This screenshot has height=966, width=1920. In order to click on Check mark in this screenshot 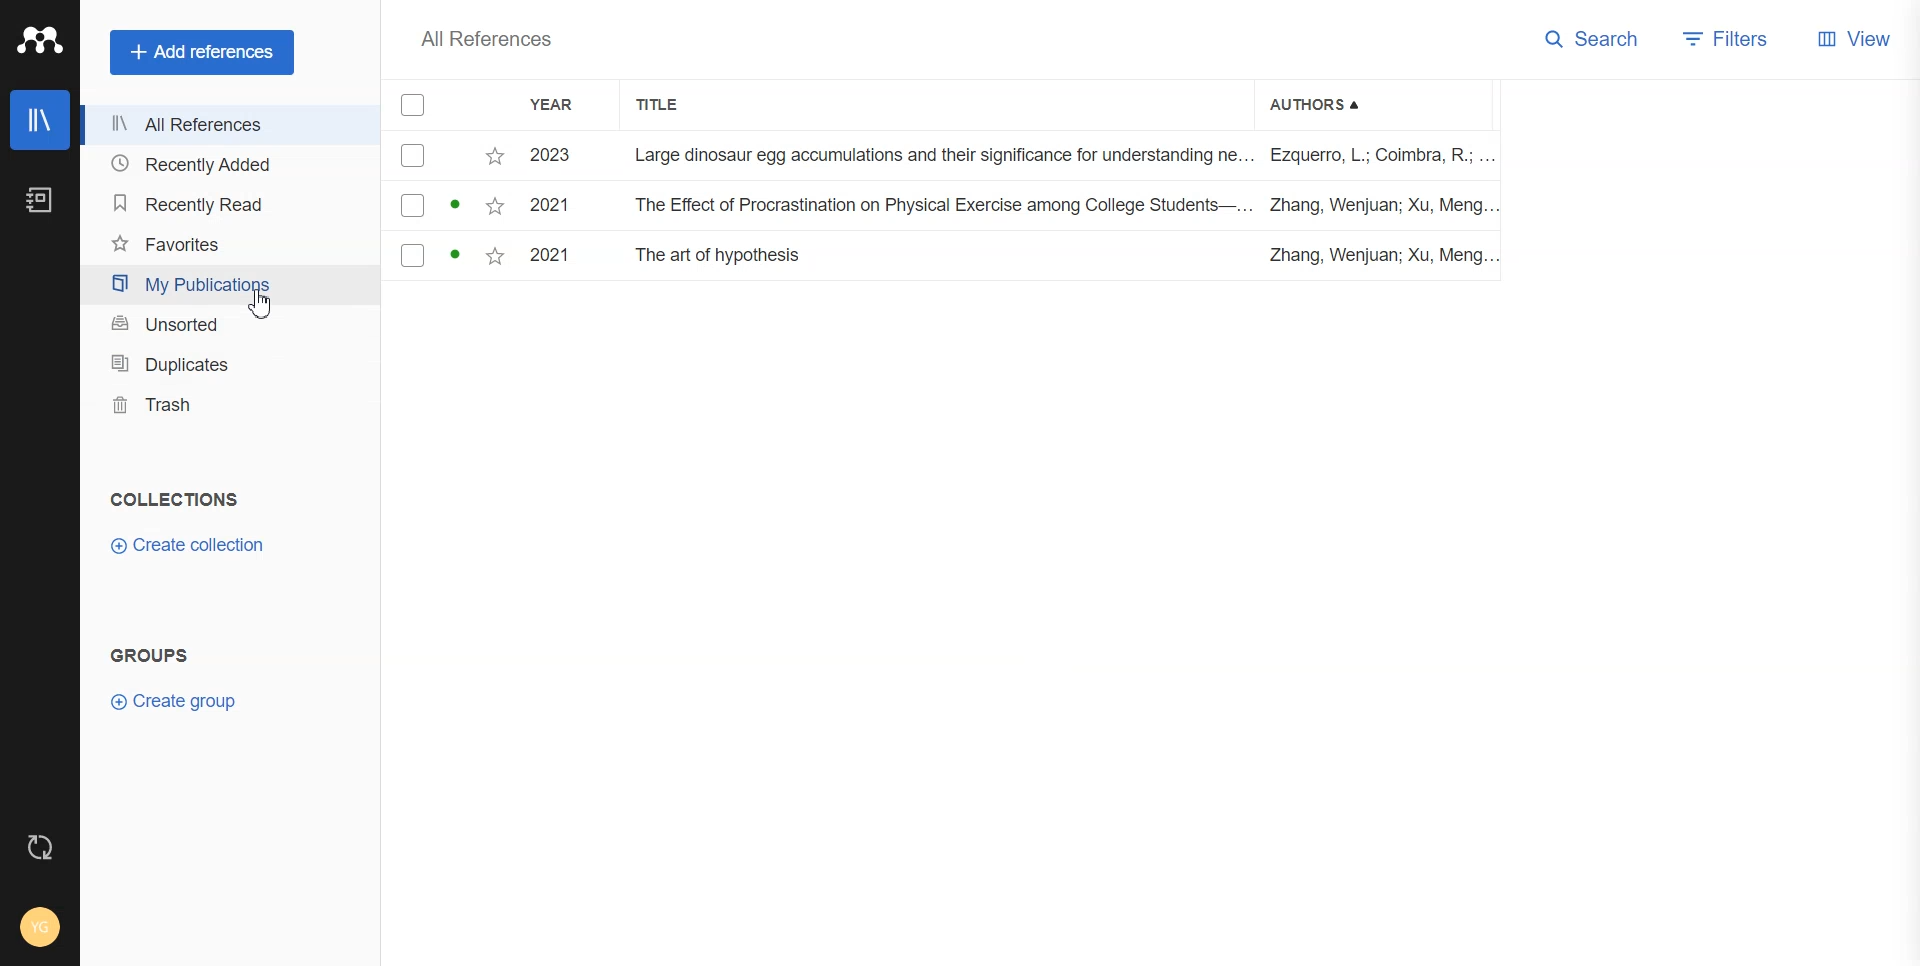, I will do `click(415, 105)`.